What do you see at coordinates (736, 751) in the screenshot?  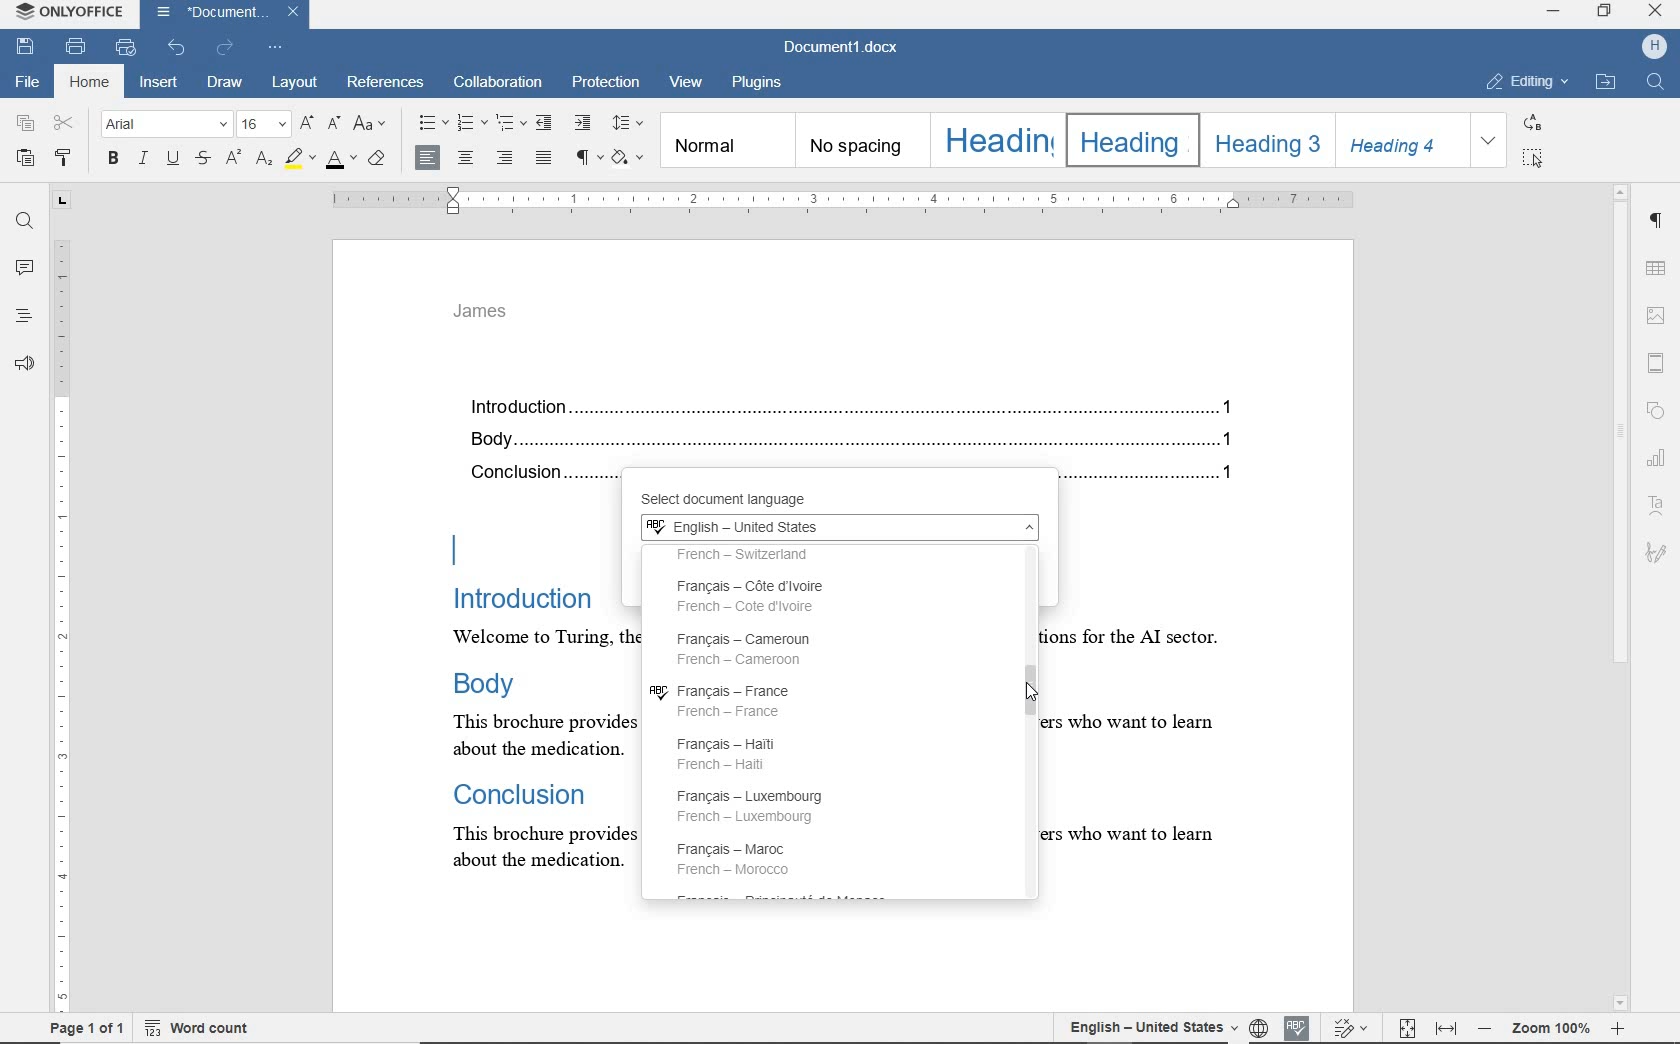 I see `François - Haiti` at bounding box center [736, 751].